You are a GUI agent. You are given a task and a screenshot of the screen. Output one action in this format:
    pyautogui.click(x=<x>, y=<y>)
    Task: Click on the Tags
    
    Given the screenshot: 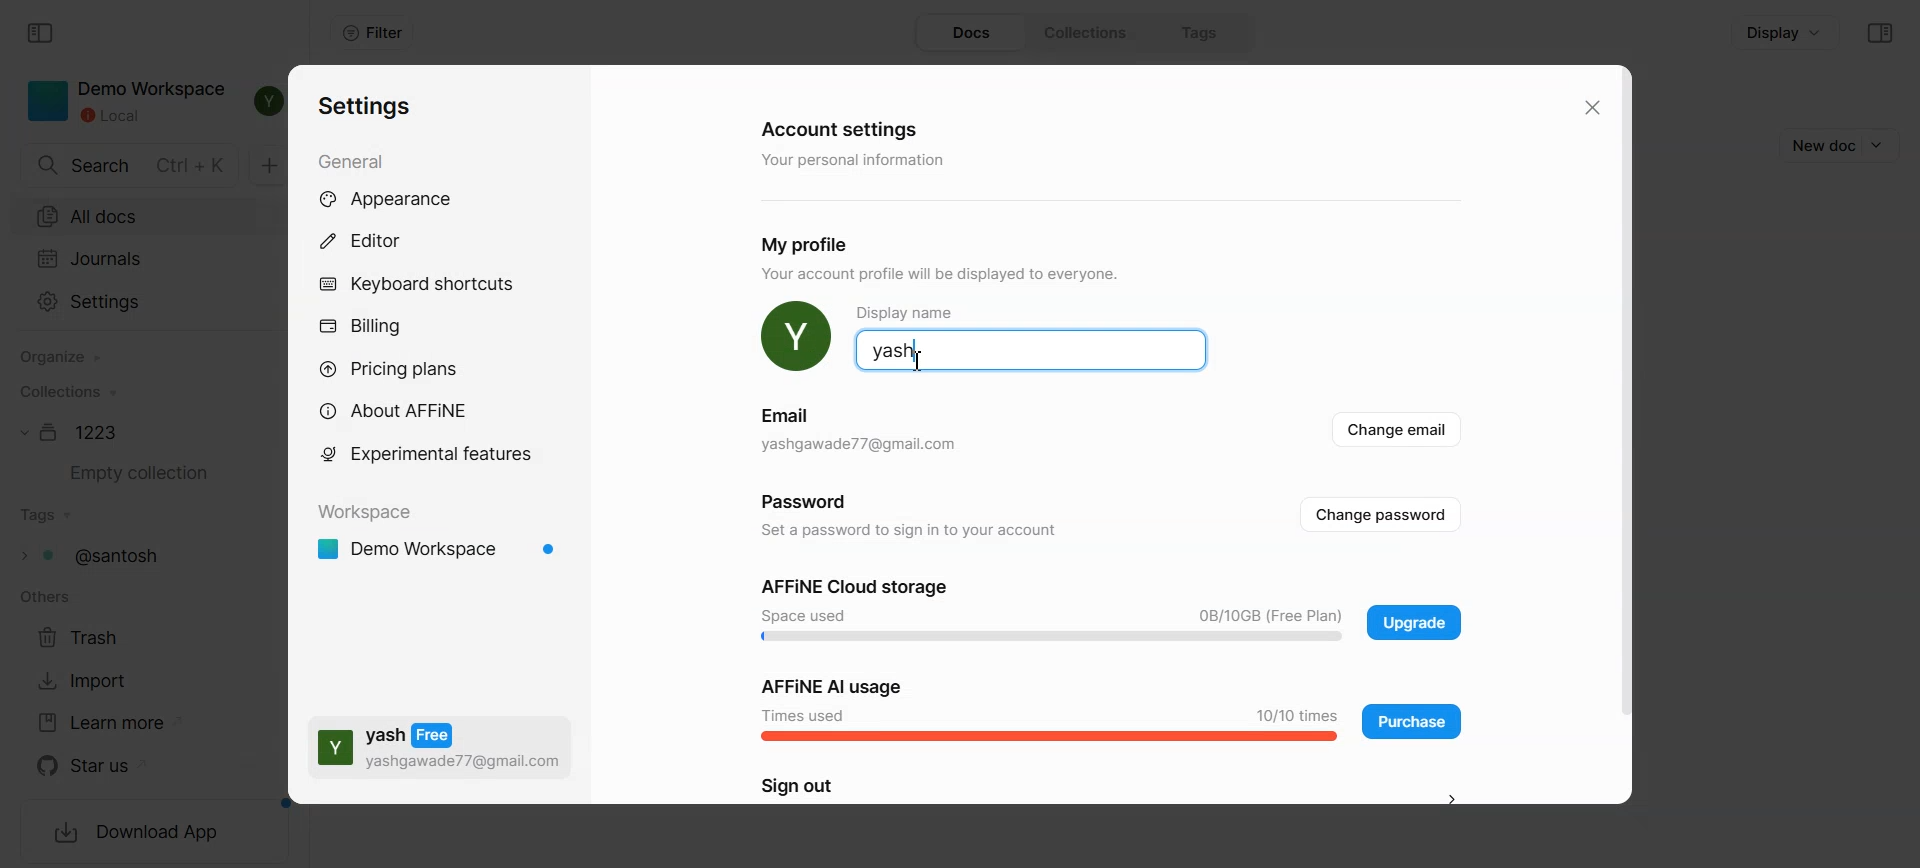 What is the action you would take?
    pyautogui.click(x=47, y=516)
    